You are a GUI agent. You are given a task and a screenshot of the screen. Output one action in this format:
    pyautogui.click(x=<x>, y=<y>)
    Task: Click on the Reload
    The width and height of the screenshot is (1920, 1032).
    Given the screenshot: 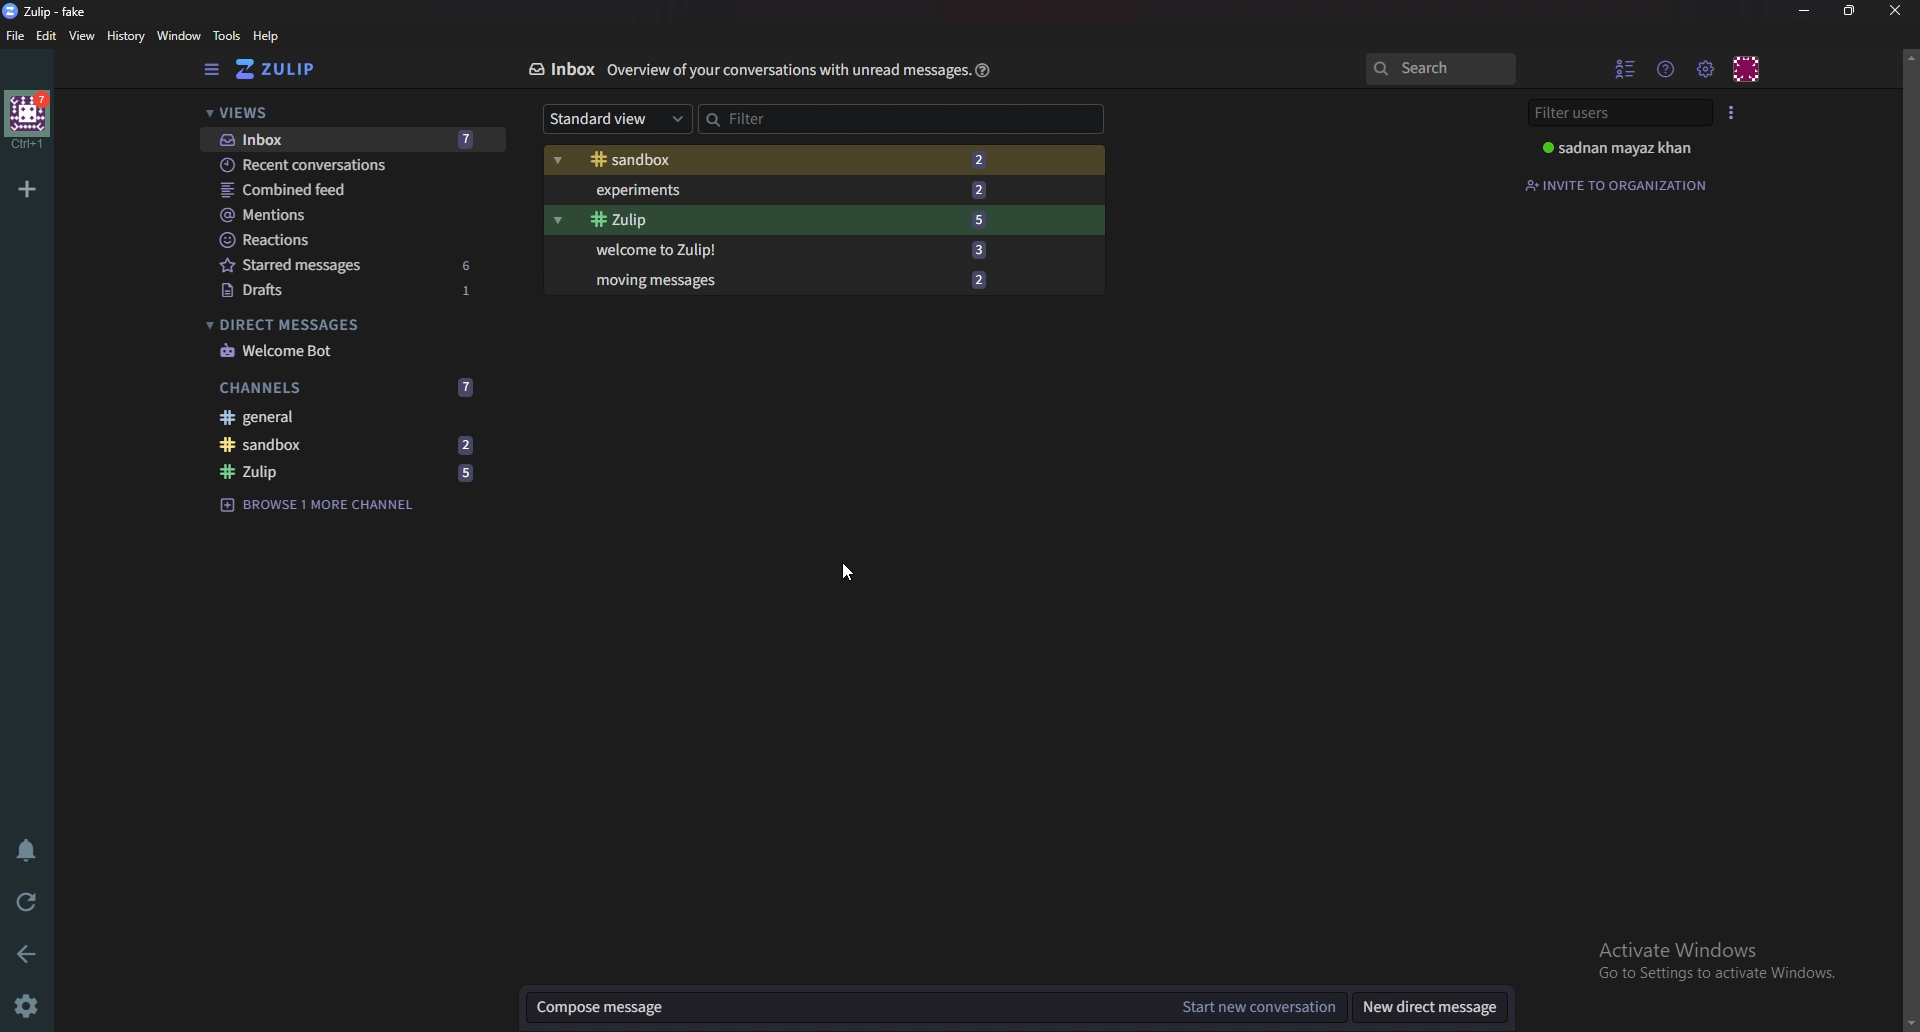 What is the action you would take?
    pyautogui.click(x=25, y=899)
    